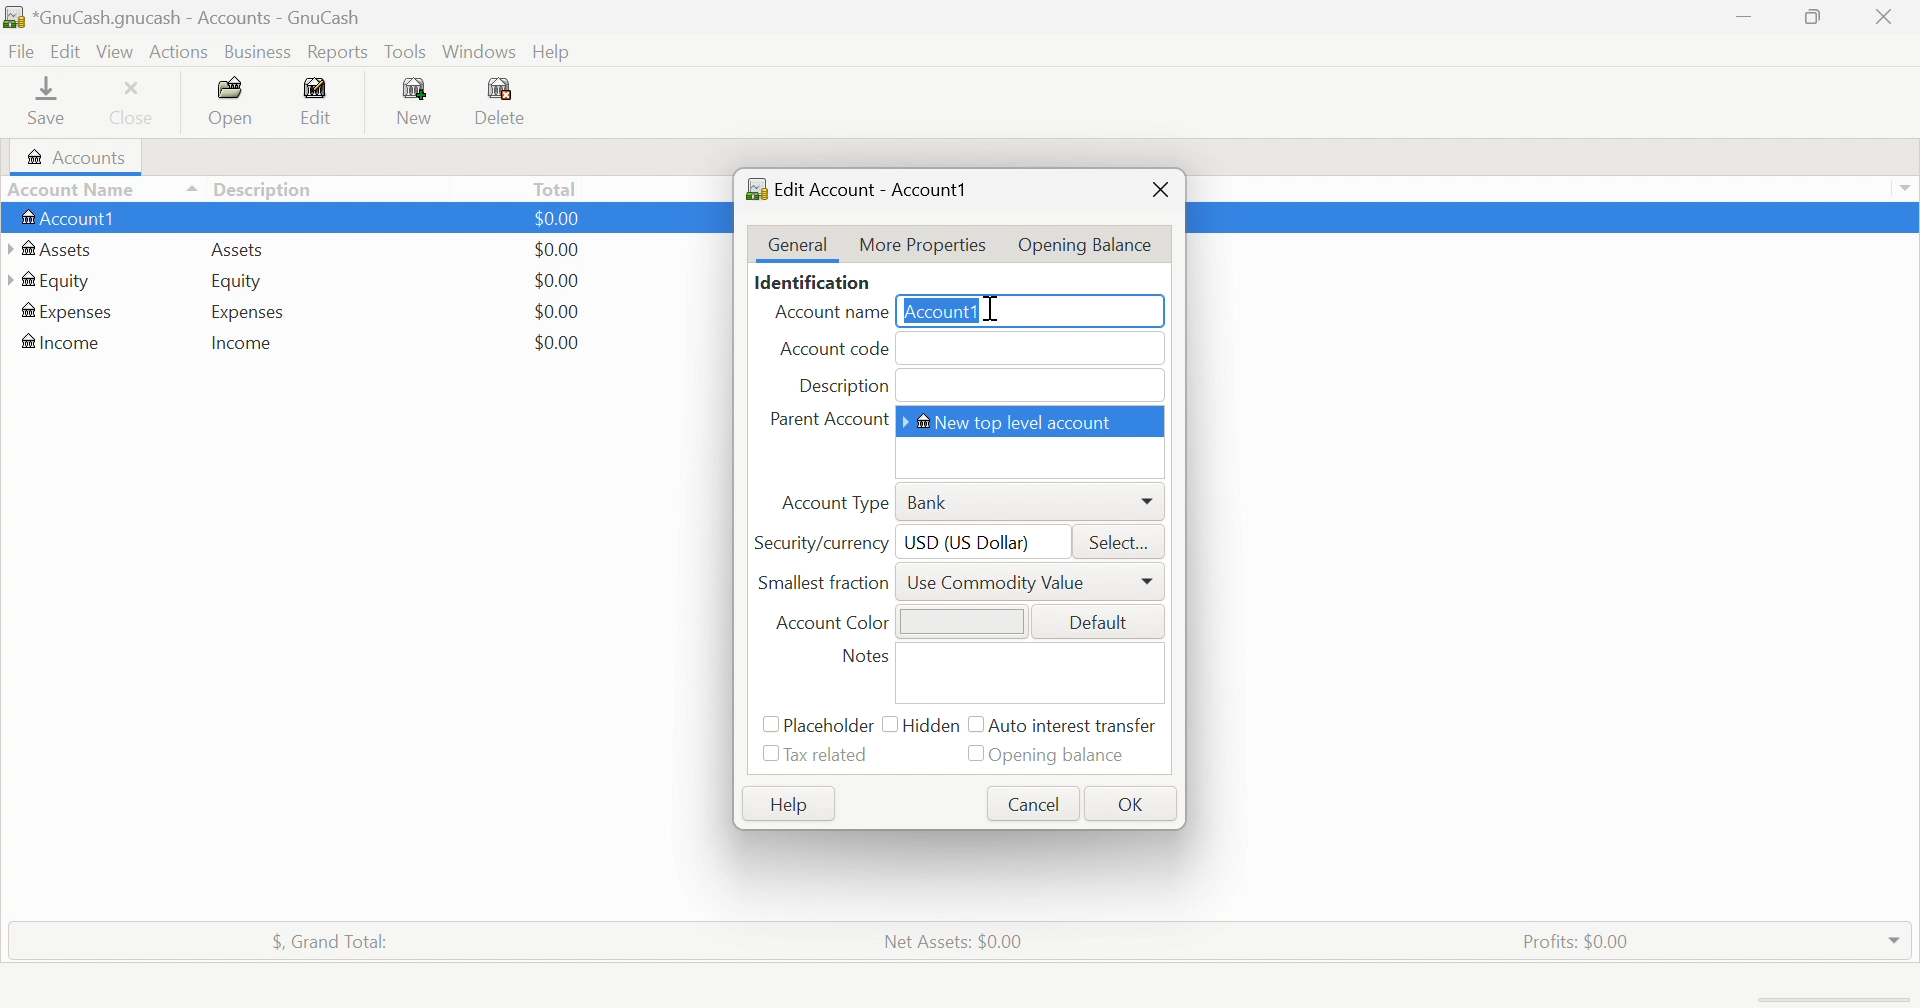  I want to click on Expenses, so click(247, 315).